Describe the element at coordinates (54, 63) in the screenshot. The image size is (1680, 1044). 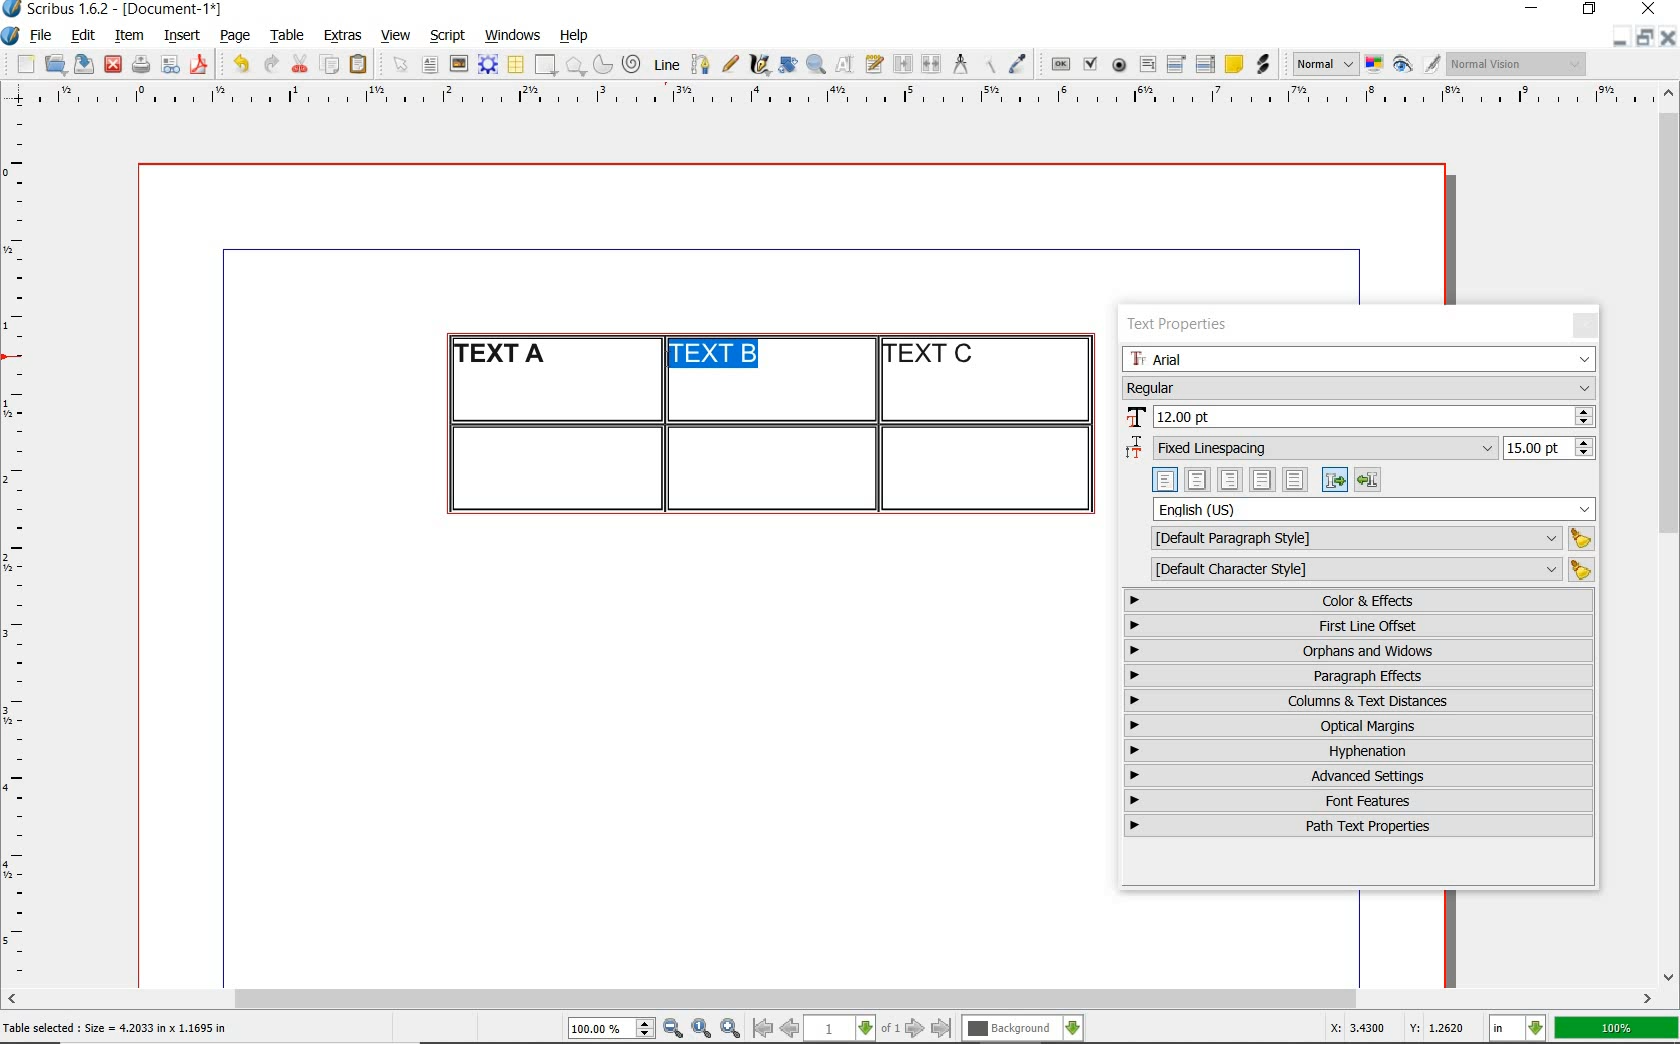
I see `open` at that location.